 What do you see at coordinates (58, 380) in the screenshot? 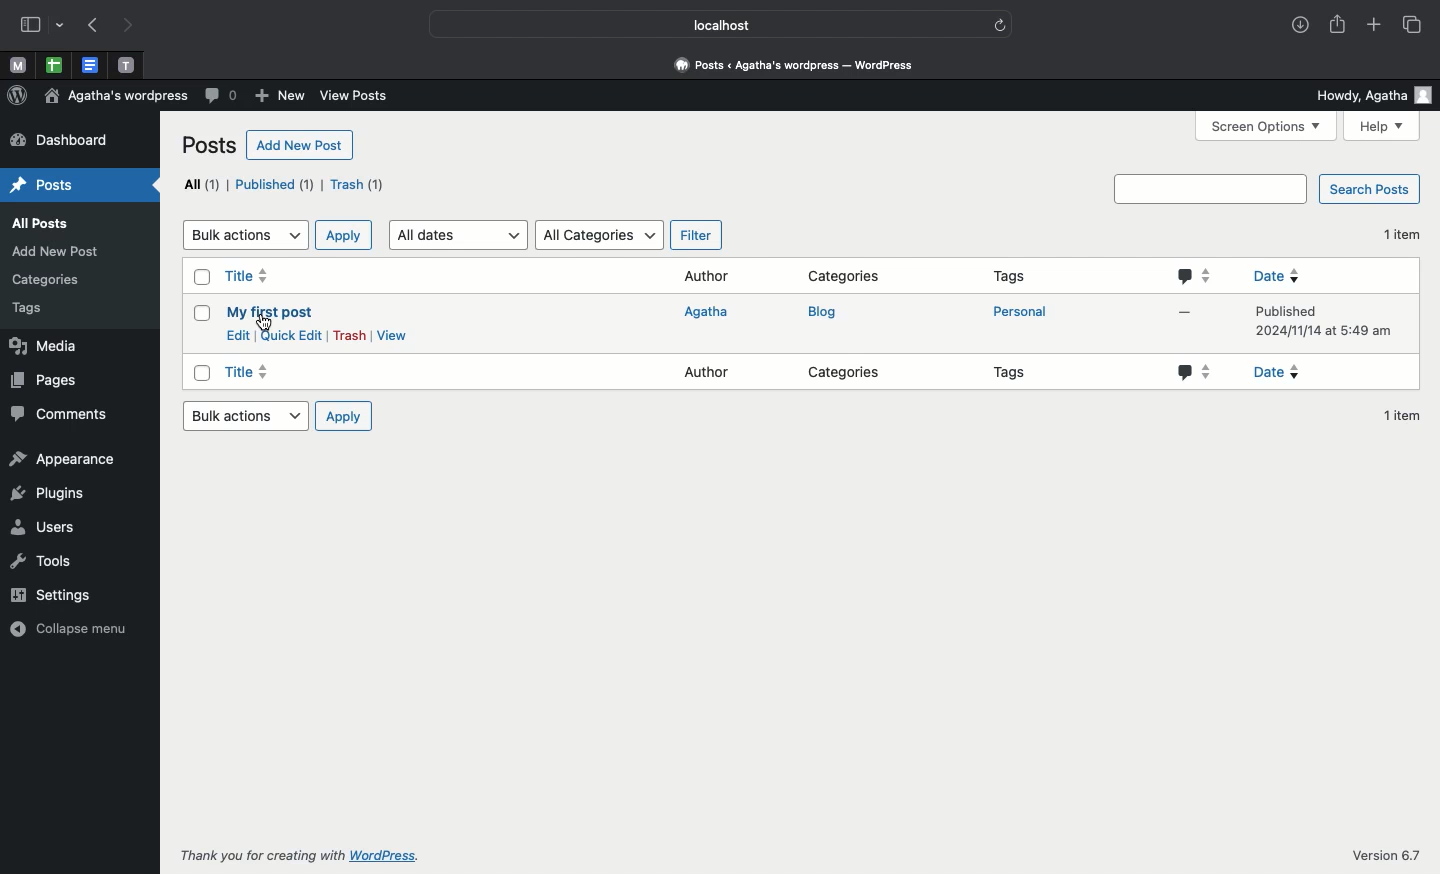
I see `Pages` at bounding box center [58, 380].